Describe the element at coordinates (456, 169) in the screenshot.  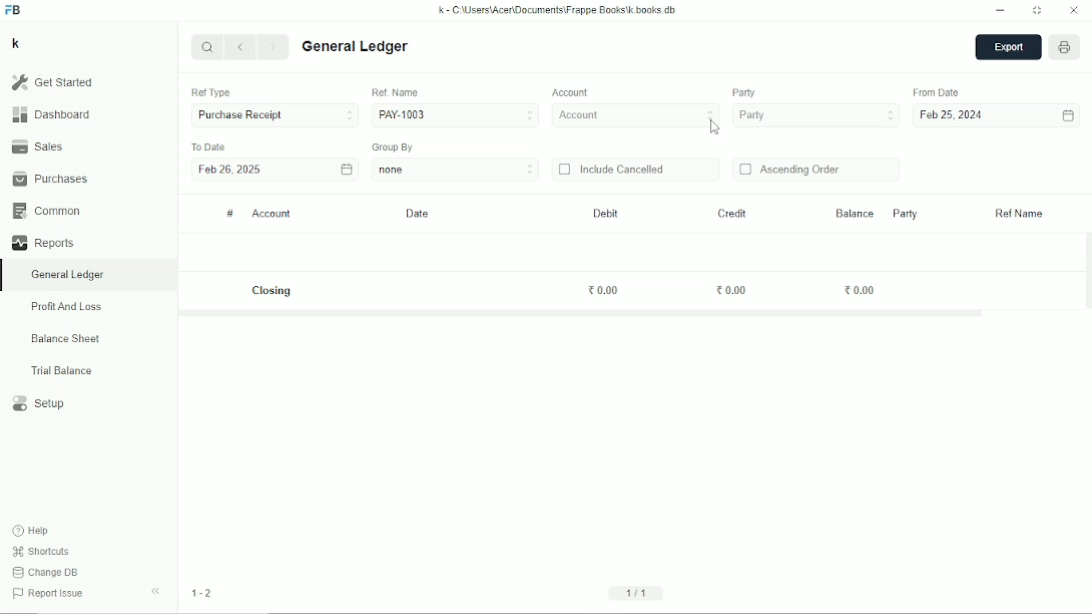
I see `none` at that location.